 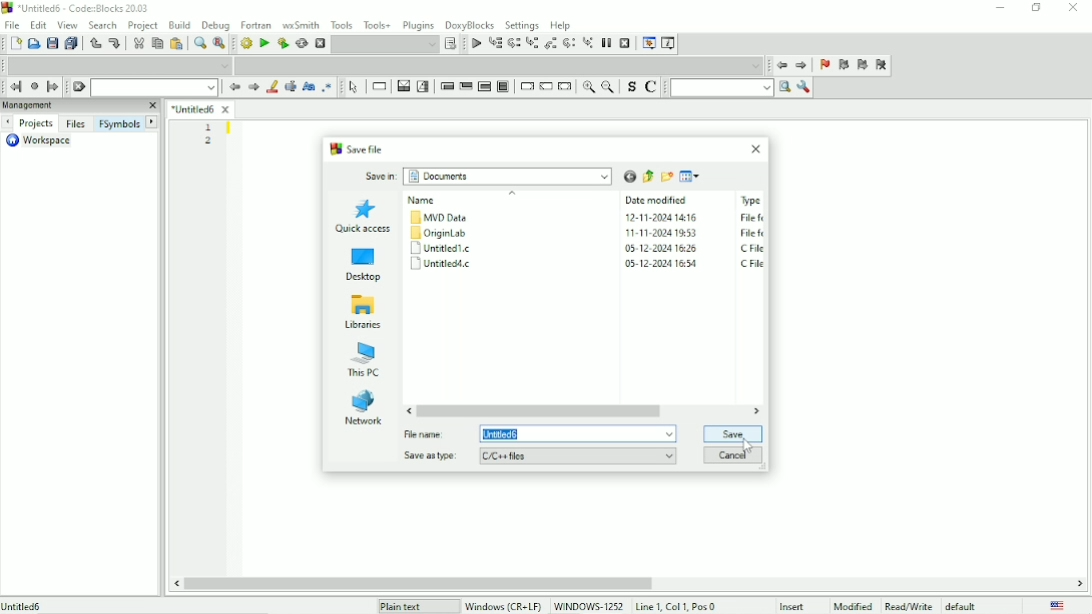 I want to click on Save as type, so click(x=539, y=457).